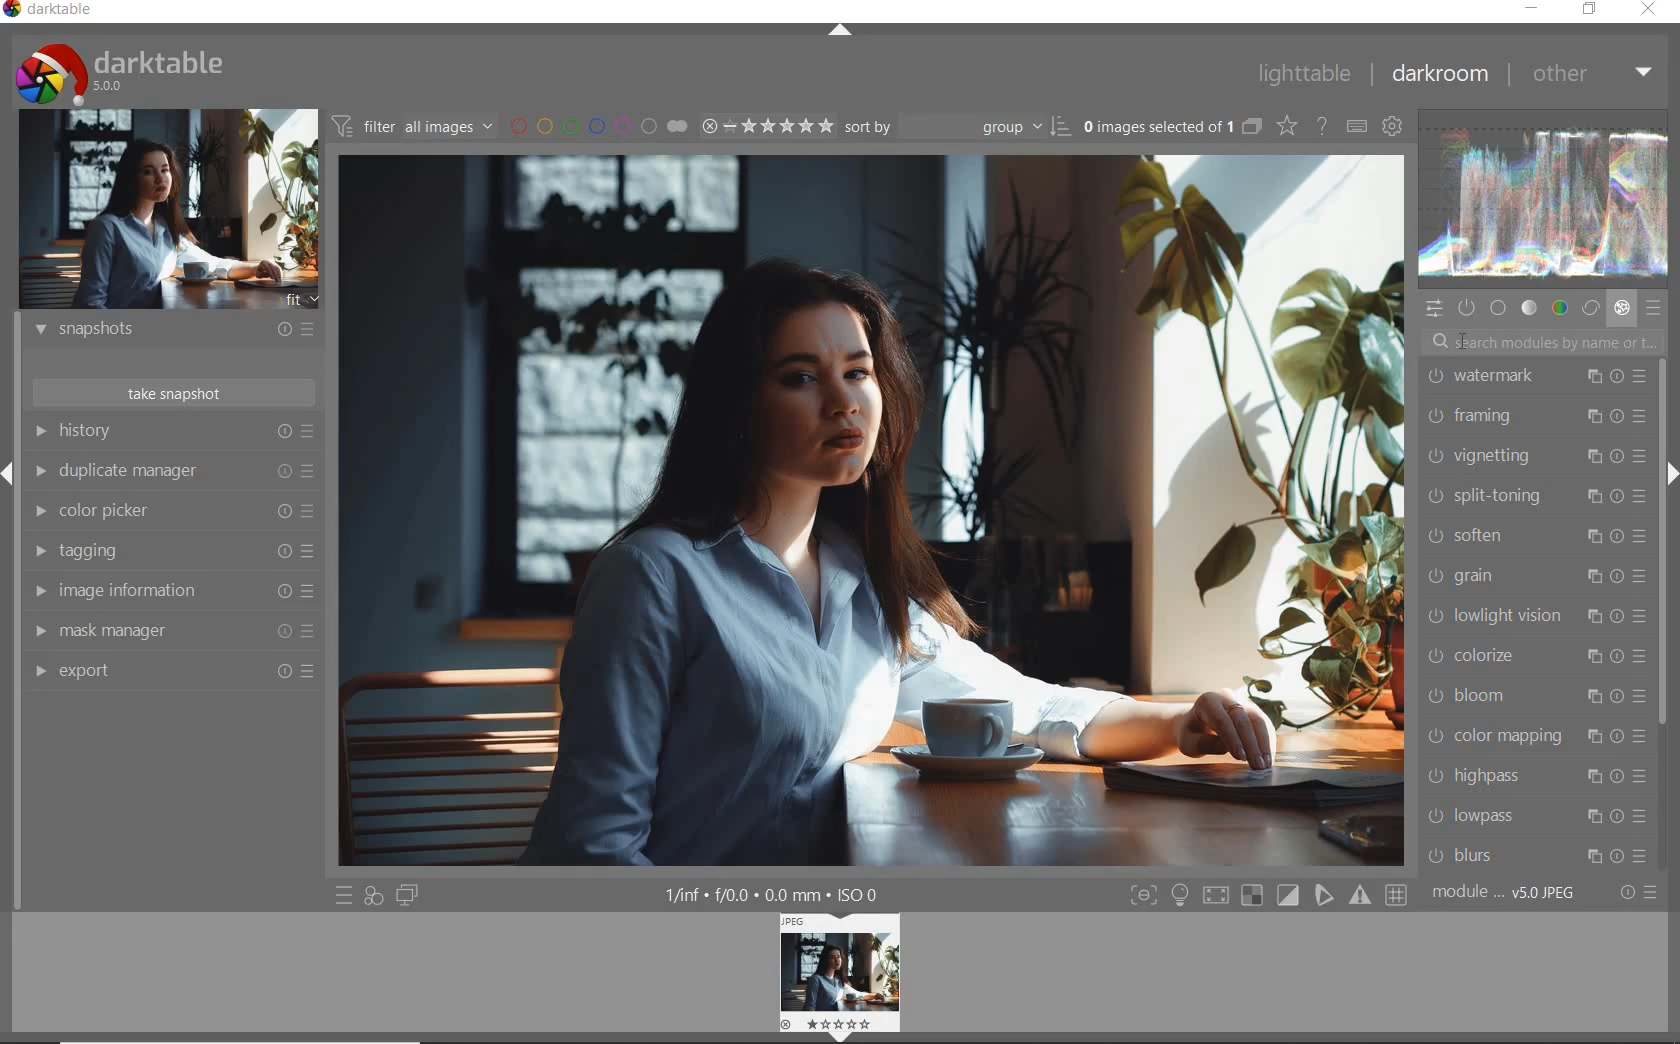  I want to click on darkroom, so click(1439, 75).